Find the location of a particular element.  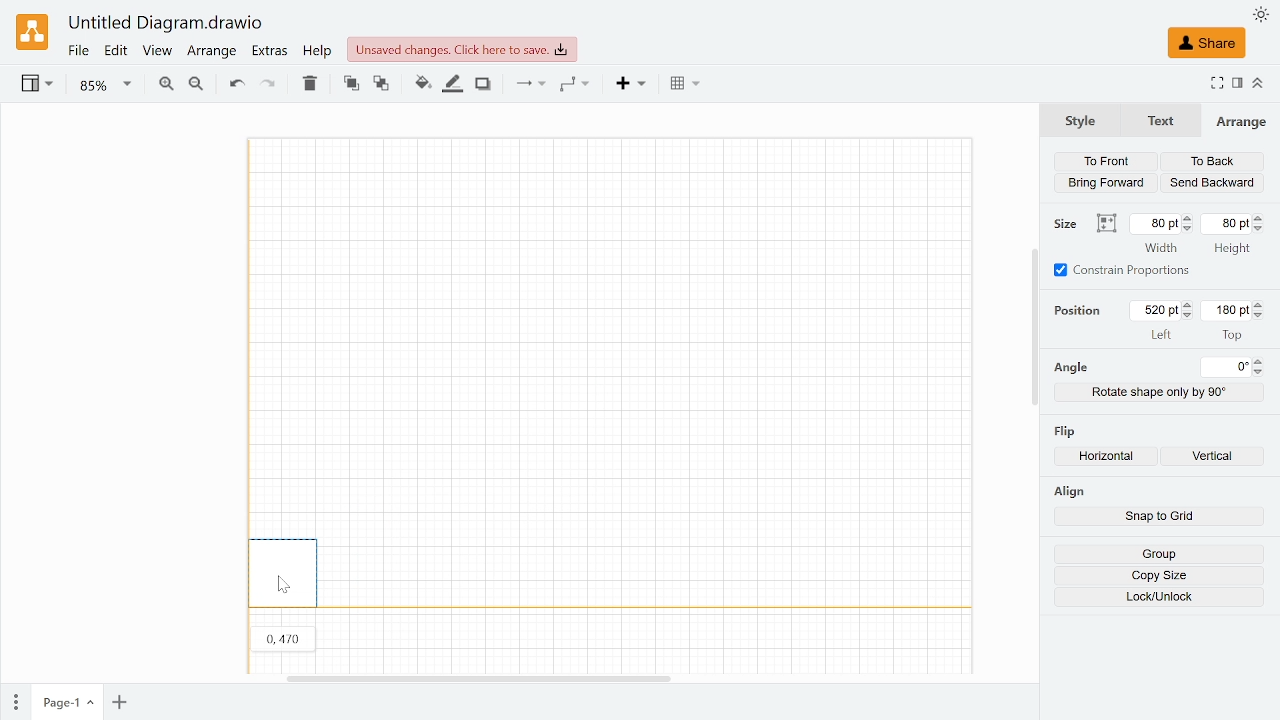

Add page is located at coordinates (119, 703).